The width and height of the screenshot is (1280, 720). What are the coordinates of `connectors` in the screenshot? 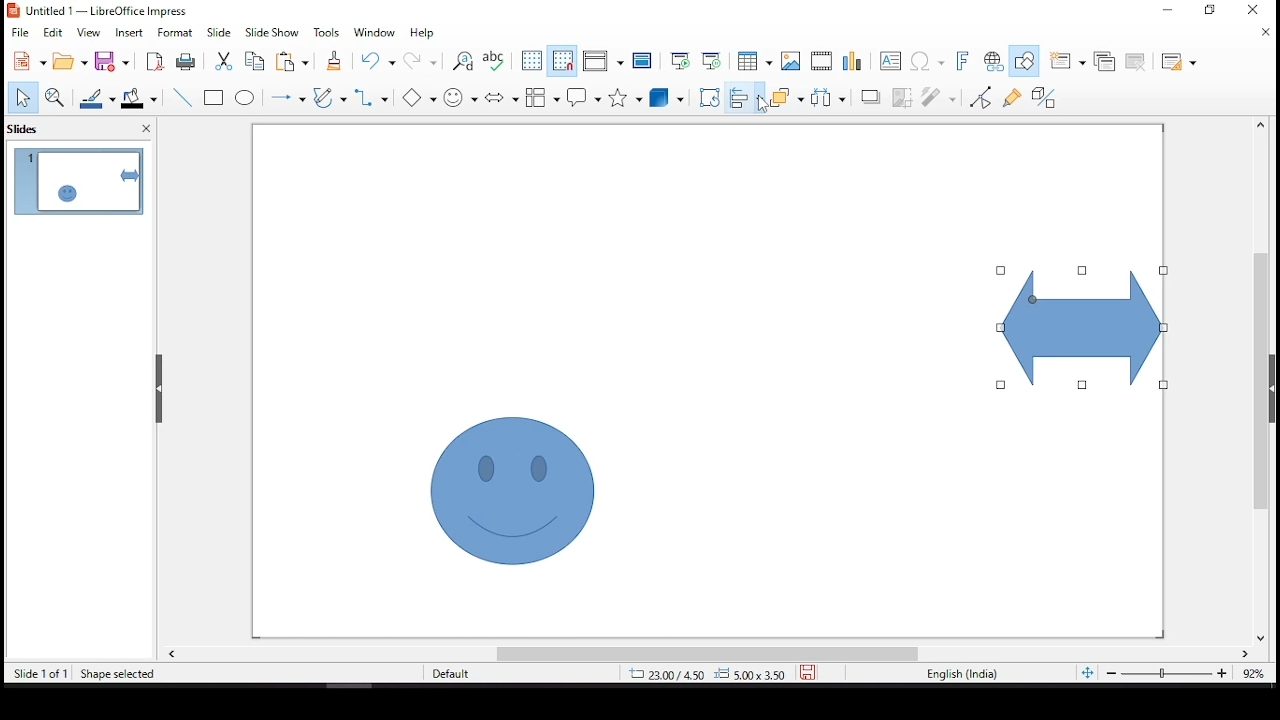 It's located at (370, 97).